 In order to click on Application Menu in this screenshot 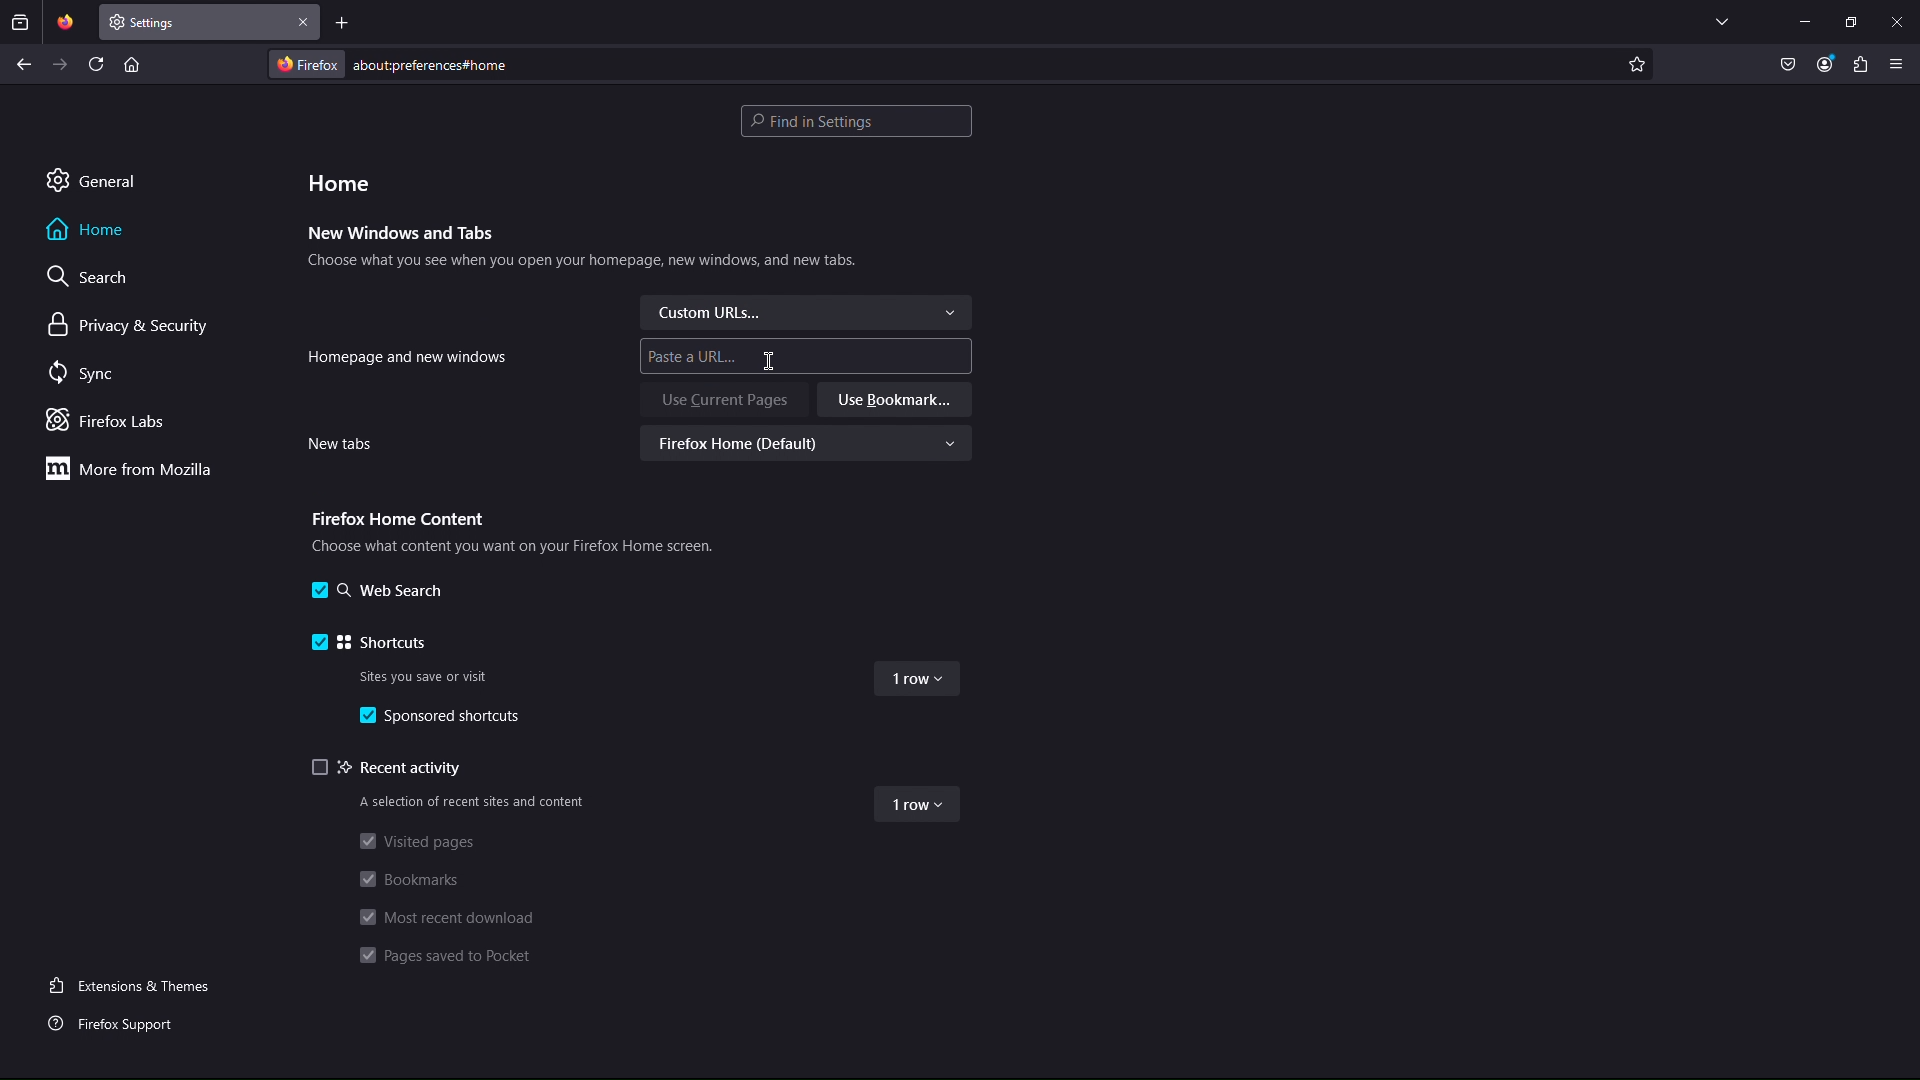, I will do `click(1897, 66)`.